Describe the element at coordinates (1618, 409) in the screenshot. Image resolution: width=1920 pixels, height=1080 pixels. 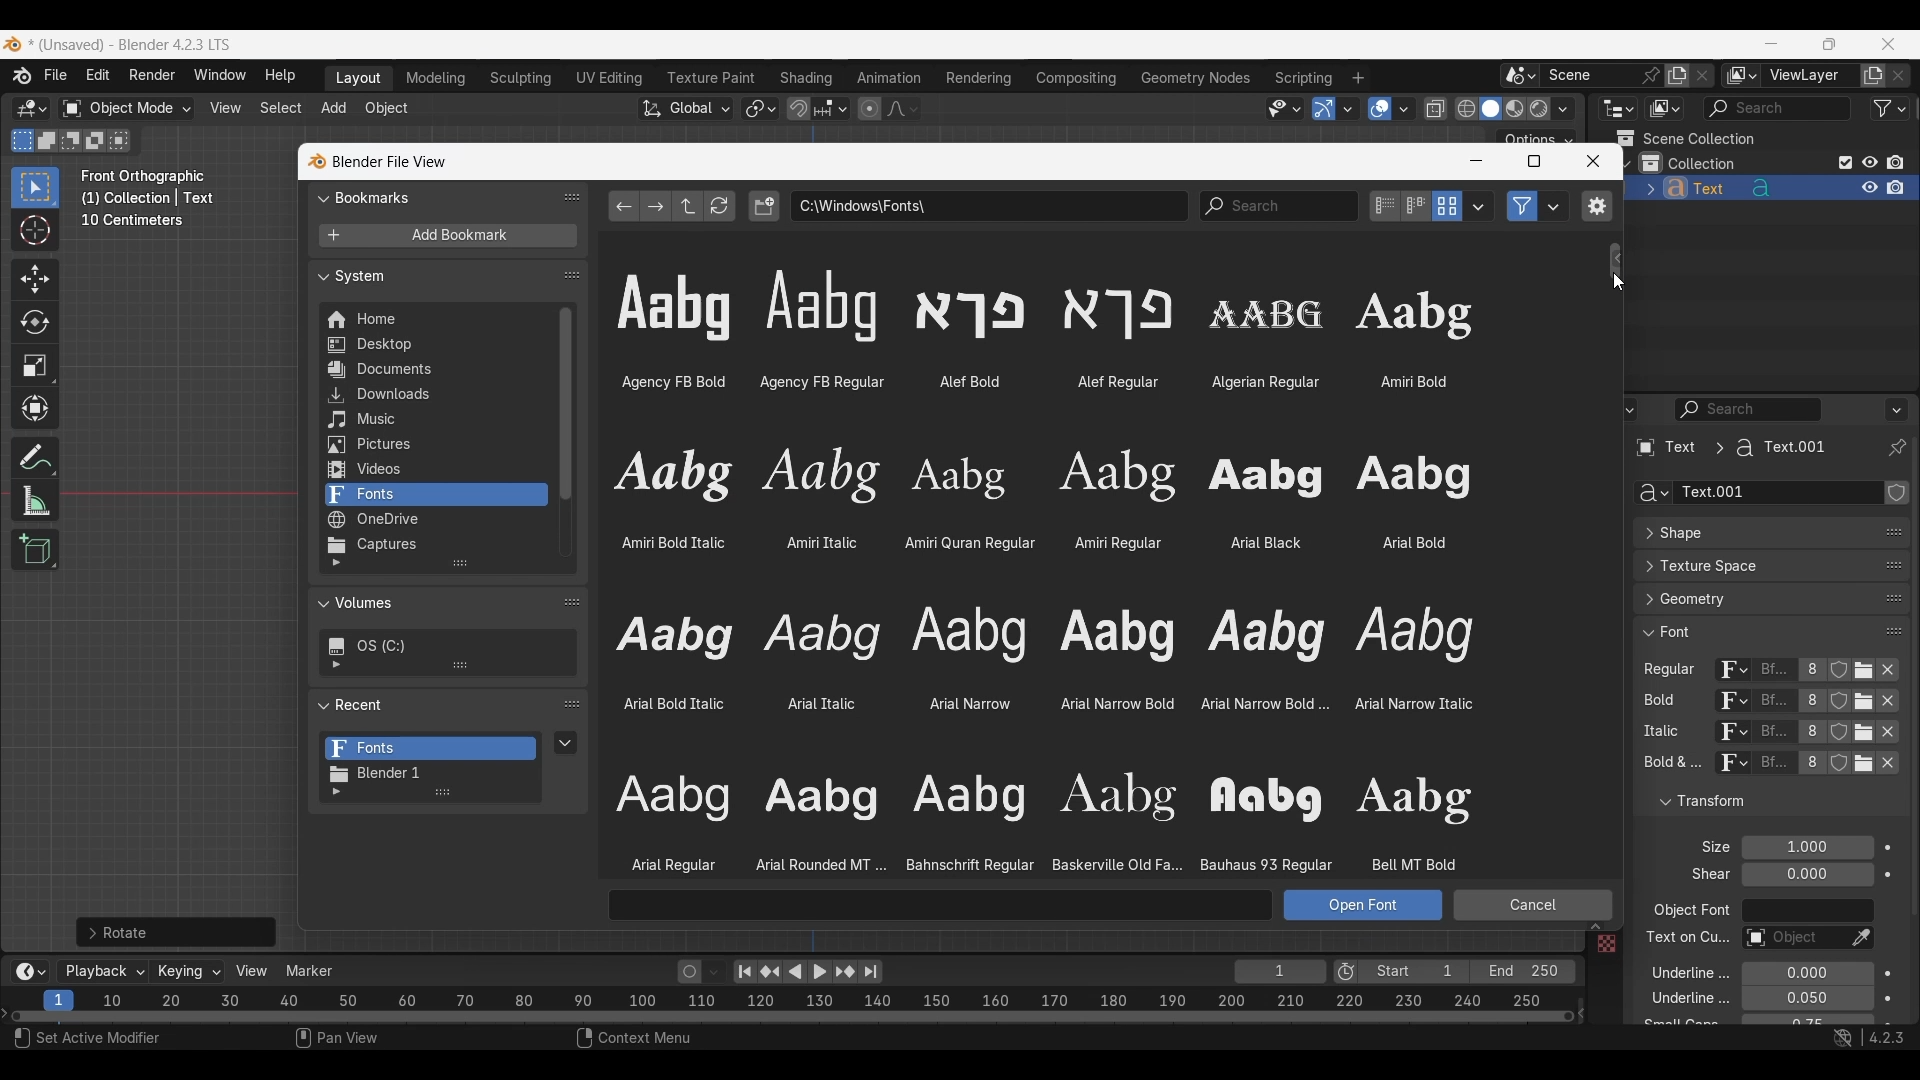
I see `Editor type` at that location.